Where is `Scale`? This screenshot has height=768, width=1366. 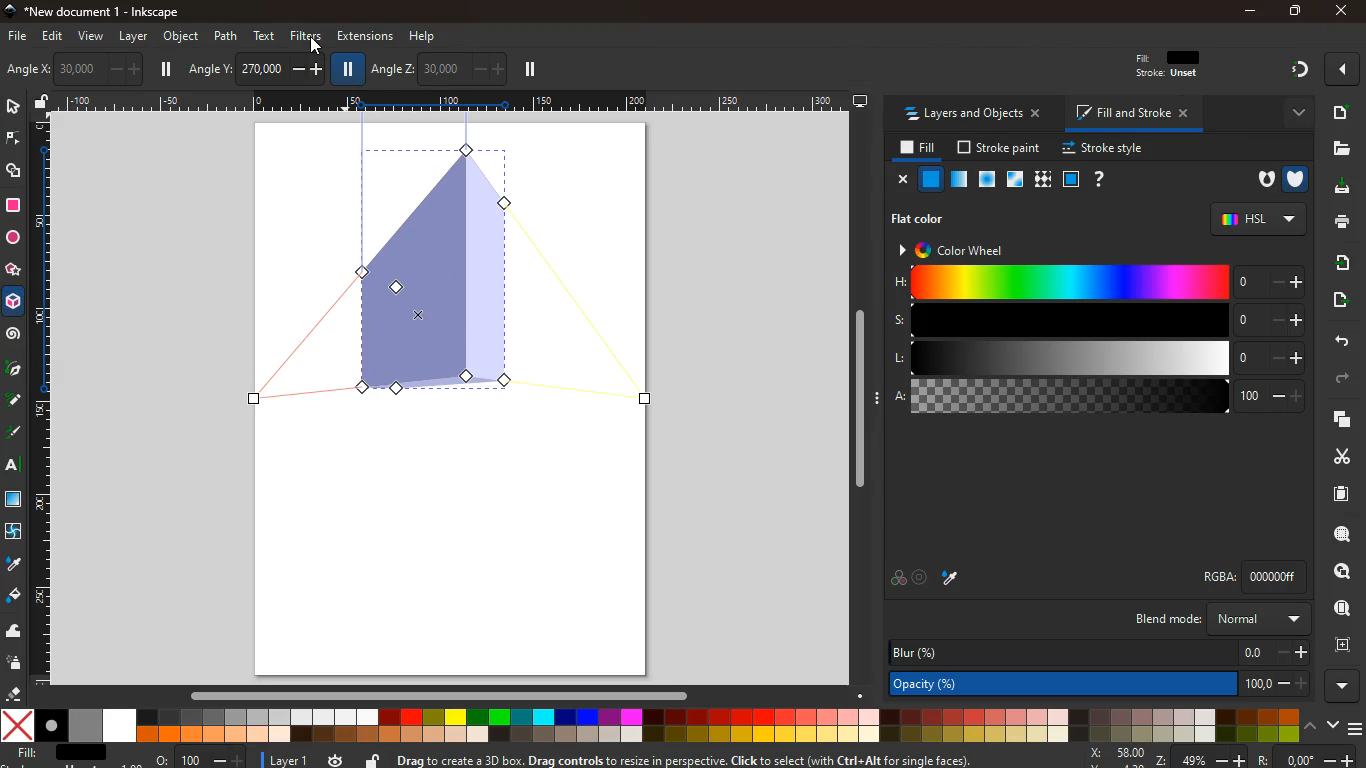 Scale is located at coordinates (43, 400).